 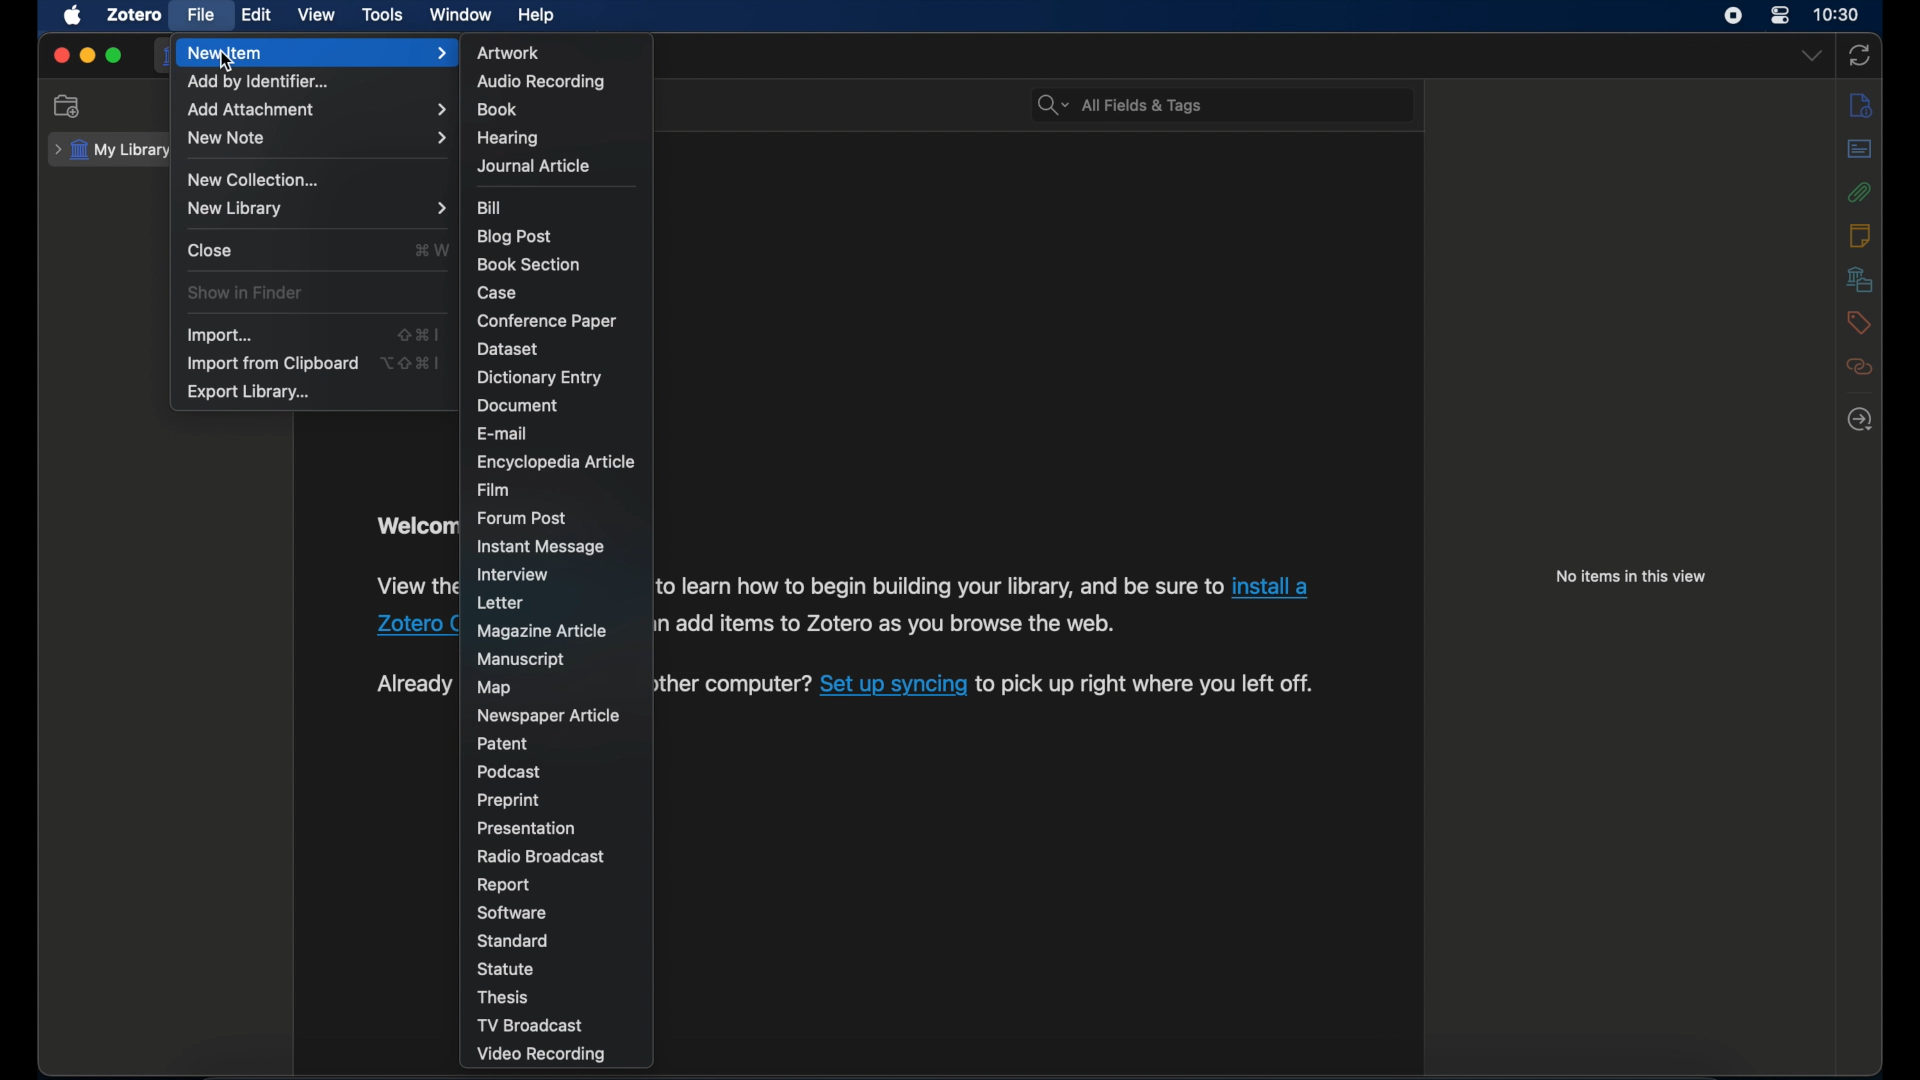 I want to click on e-mail, so click(x=503, y=433).